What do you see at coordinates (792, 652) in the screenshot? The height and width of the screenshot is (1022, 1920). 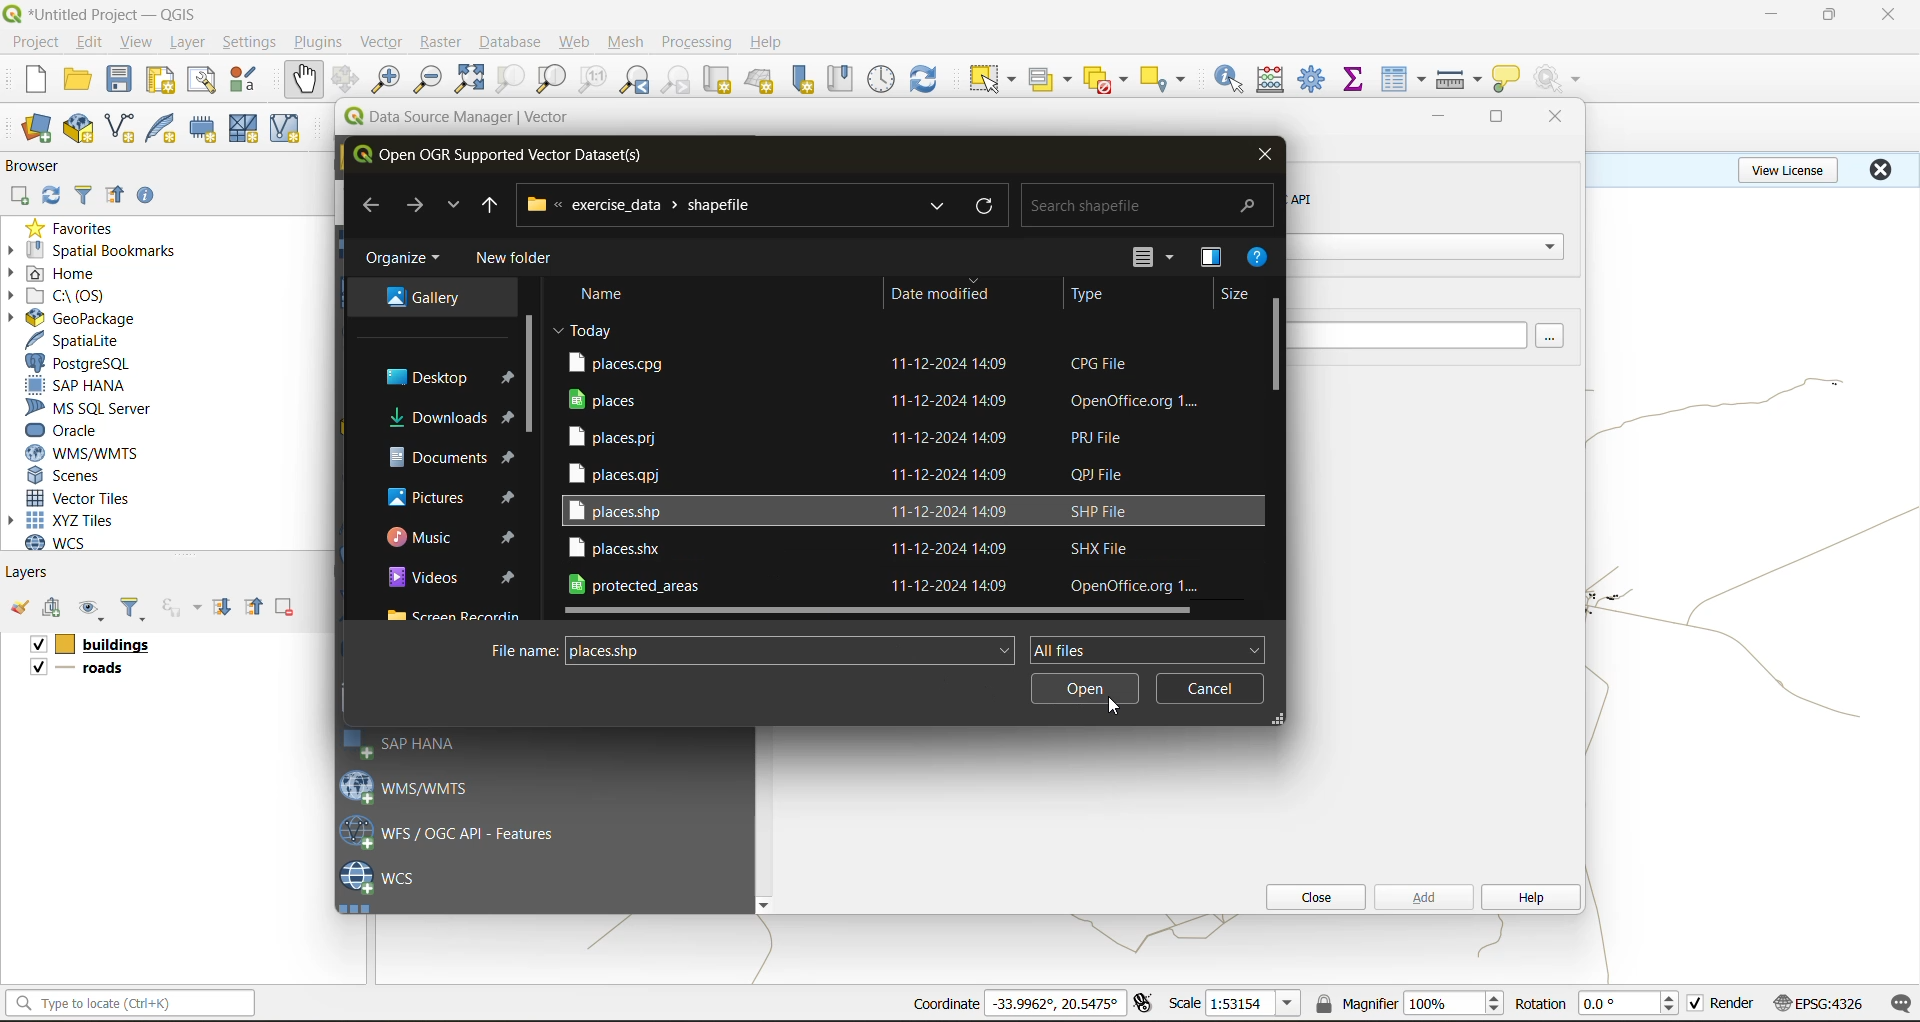 I see `file name` at bounding box center [792, 652].